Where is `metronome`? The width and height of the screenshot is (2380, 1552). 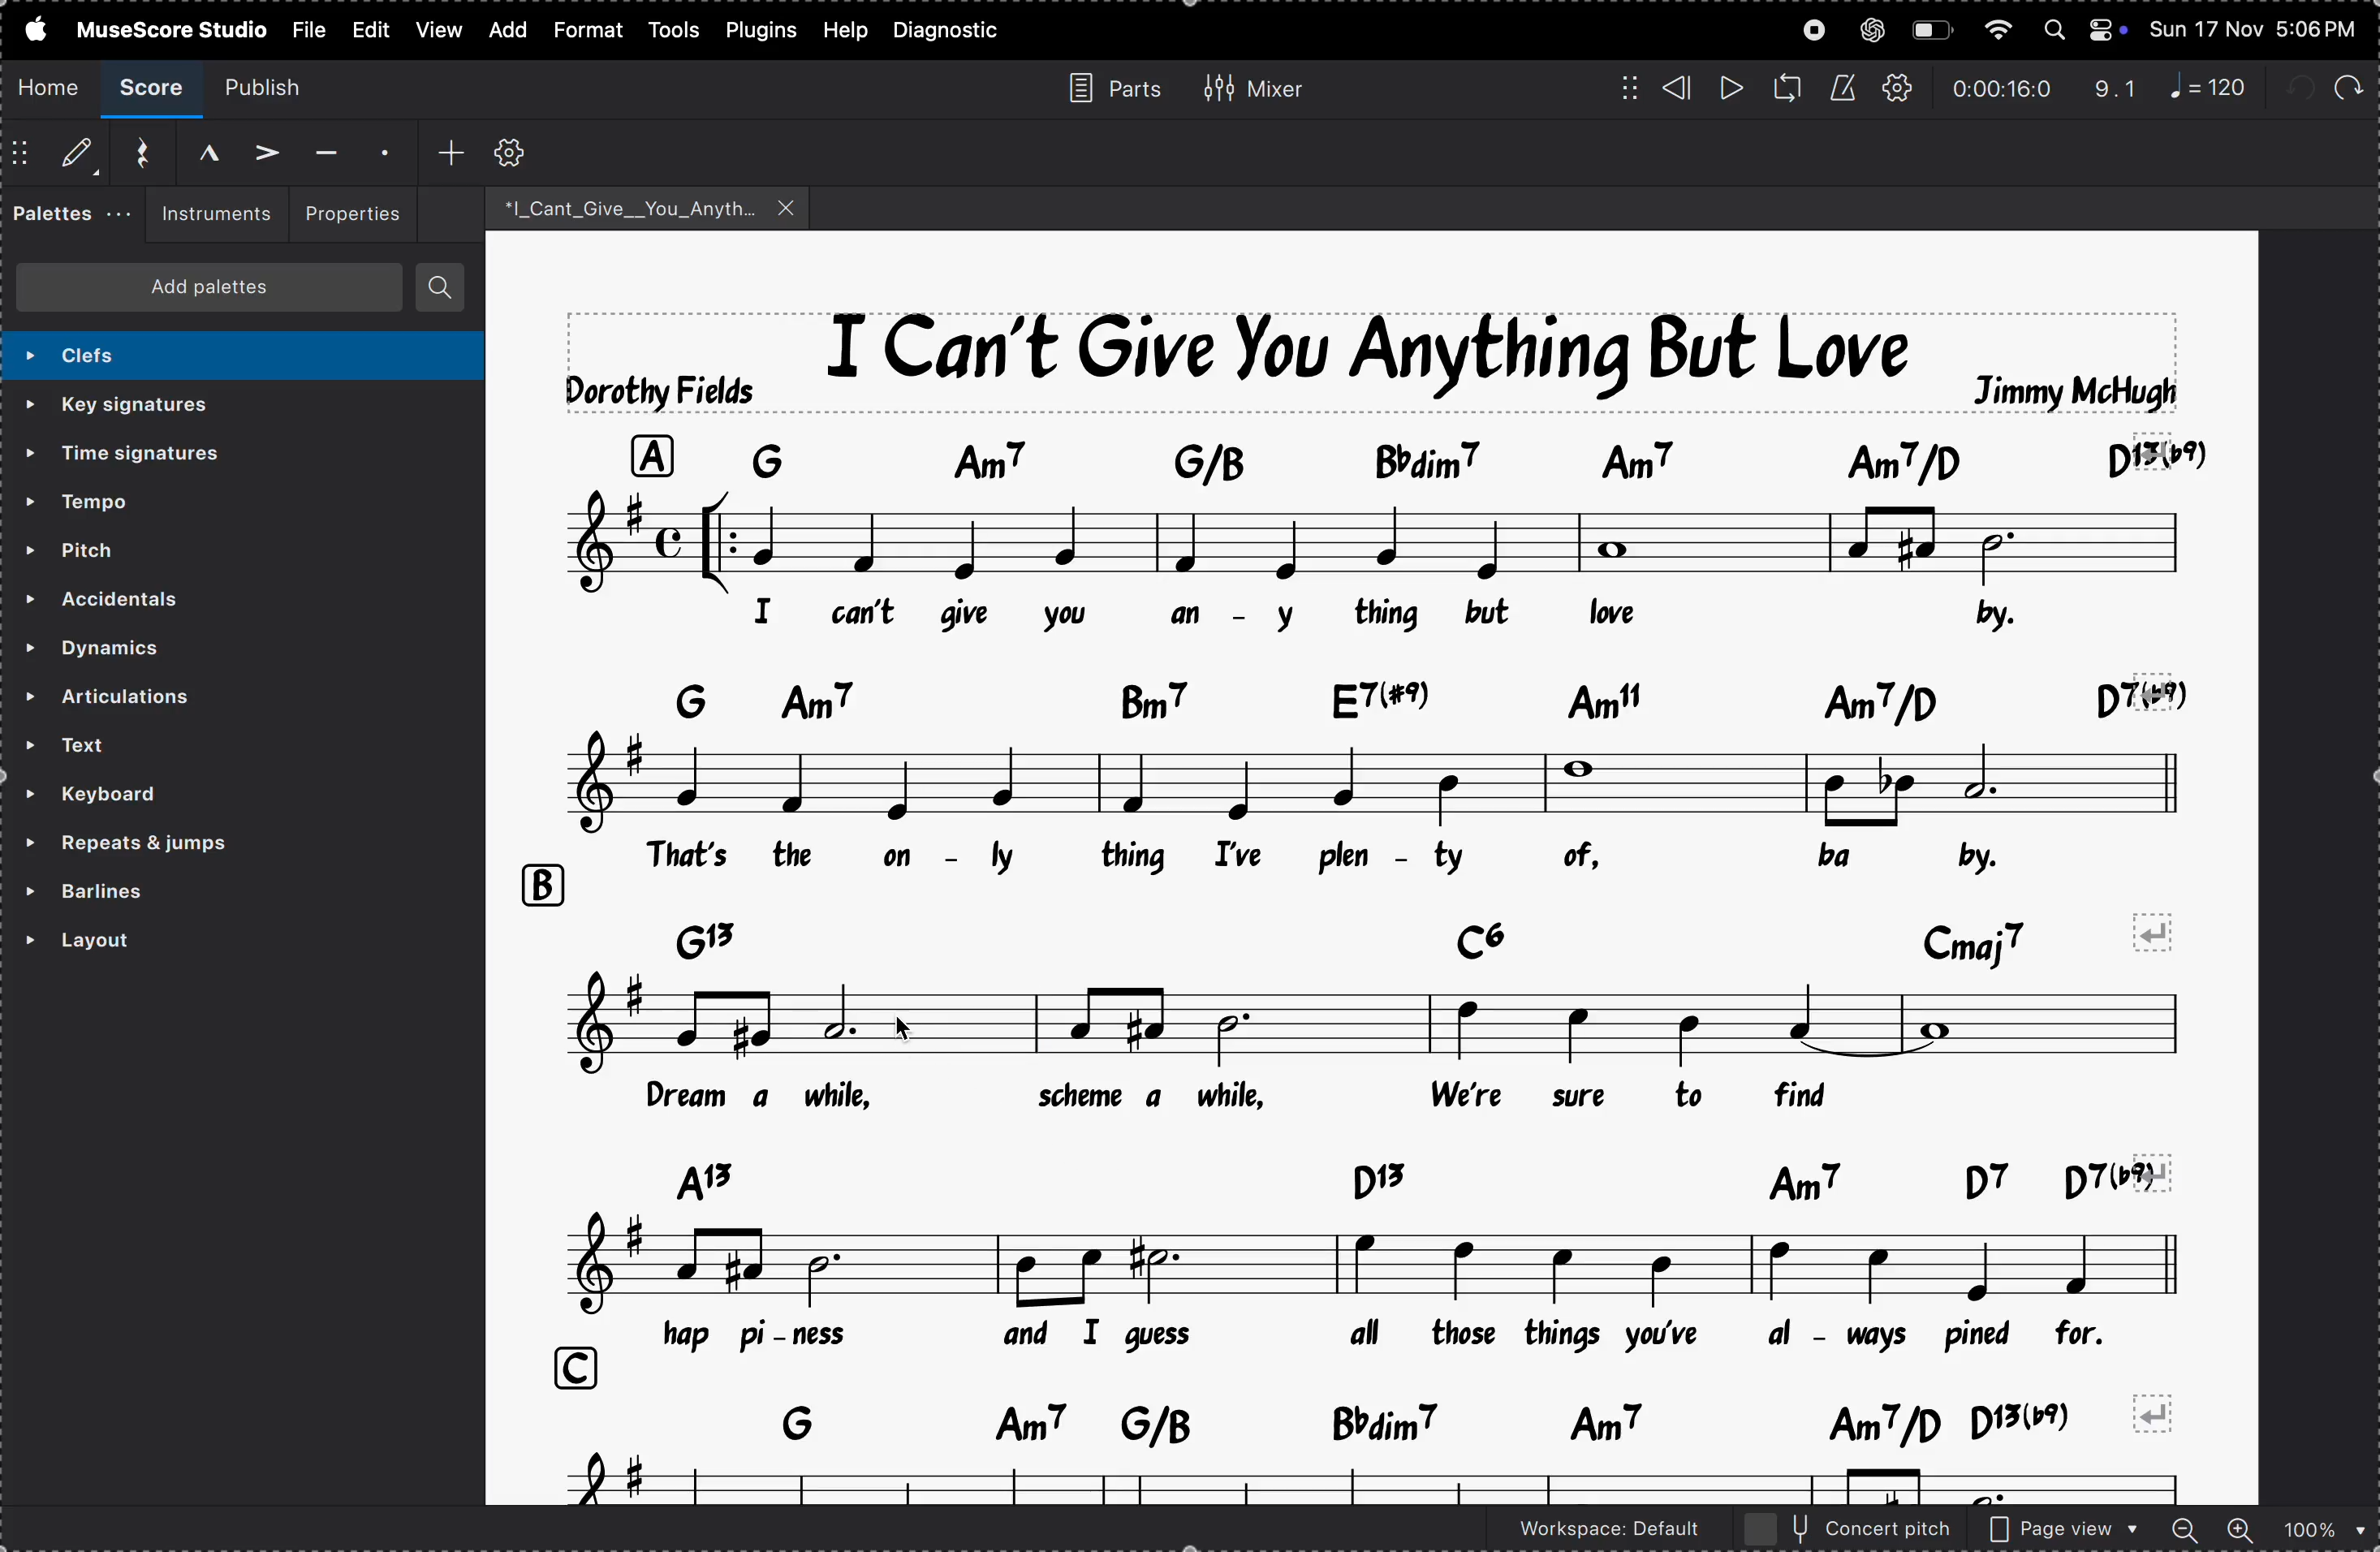
metronome is located at coordinates (1842, 89).